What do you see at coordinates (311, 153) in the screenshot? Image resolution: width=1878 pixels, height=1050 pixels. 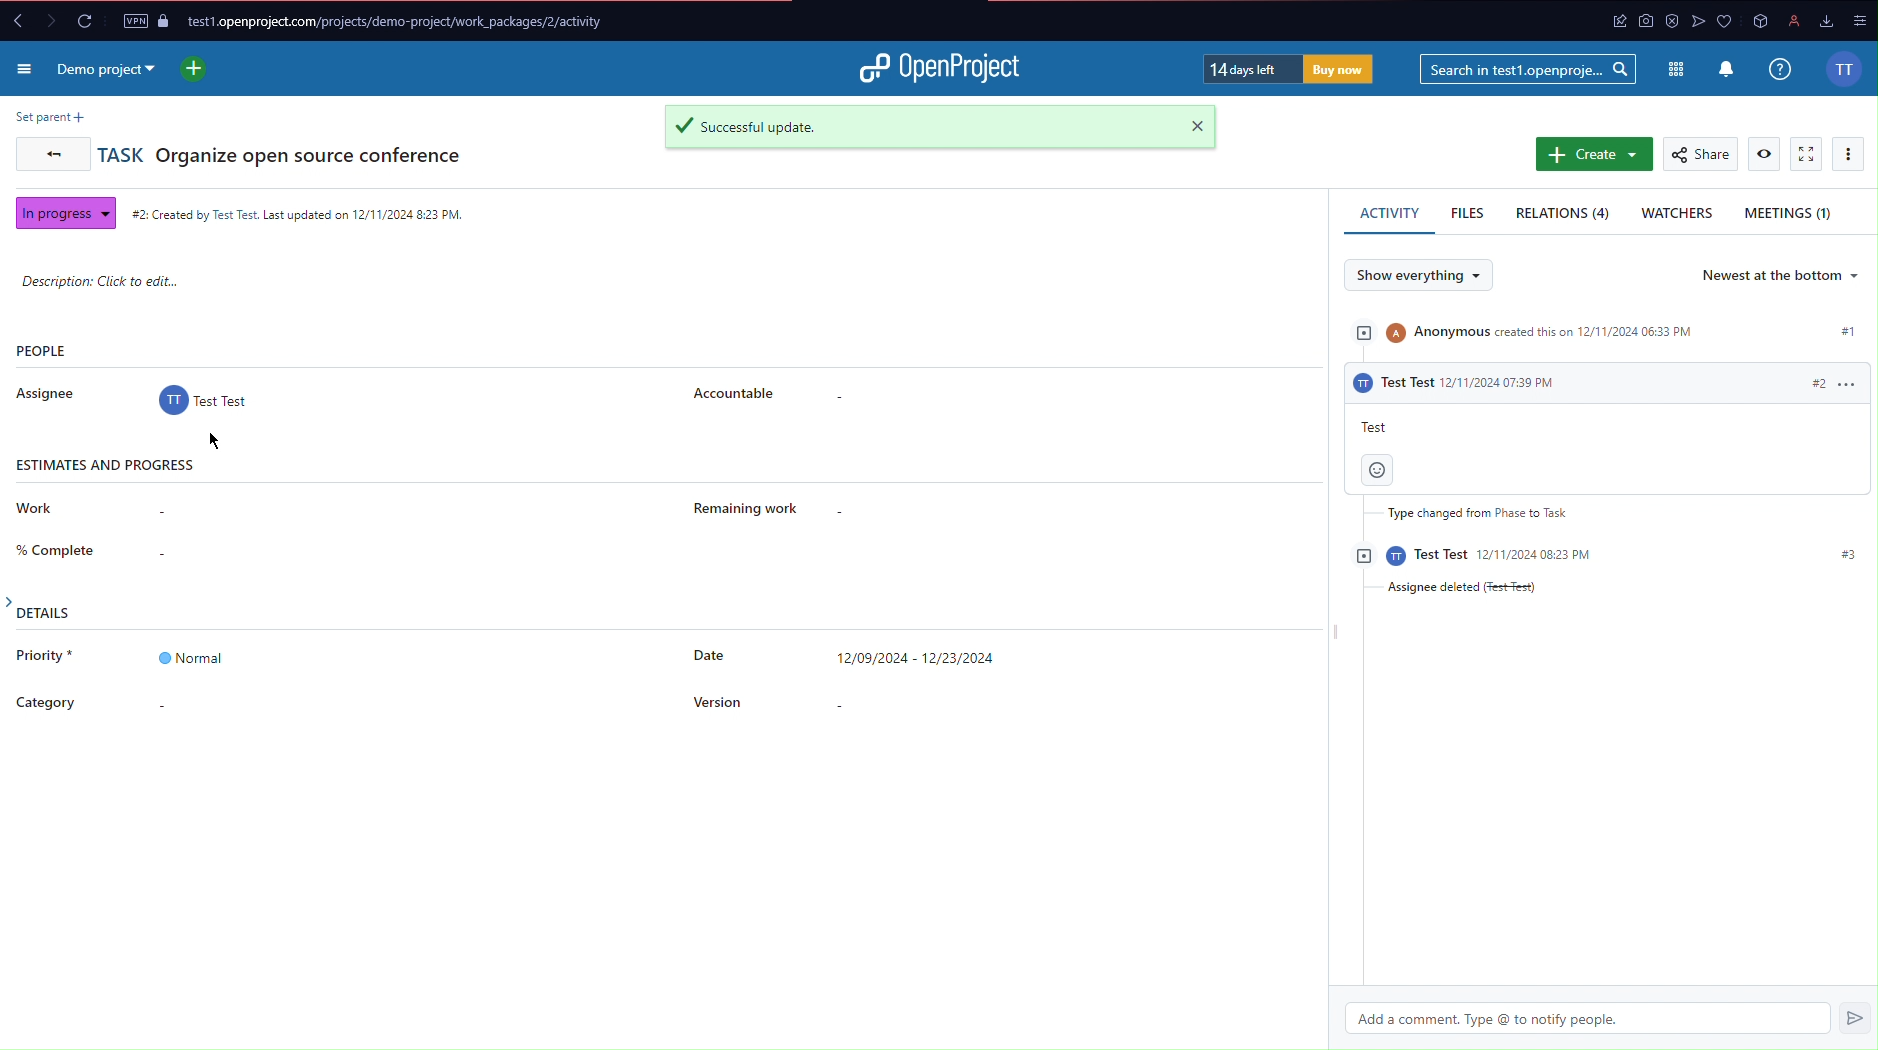 I see `Organize open source conference` at bounding box center [311, 153].